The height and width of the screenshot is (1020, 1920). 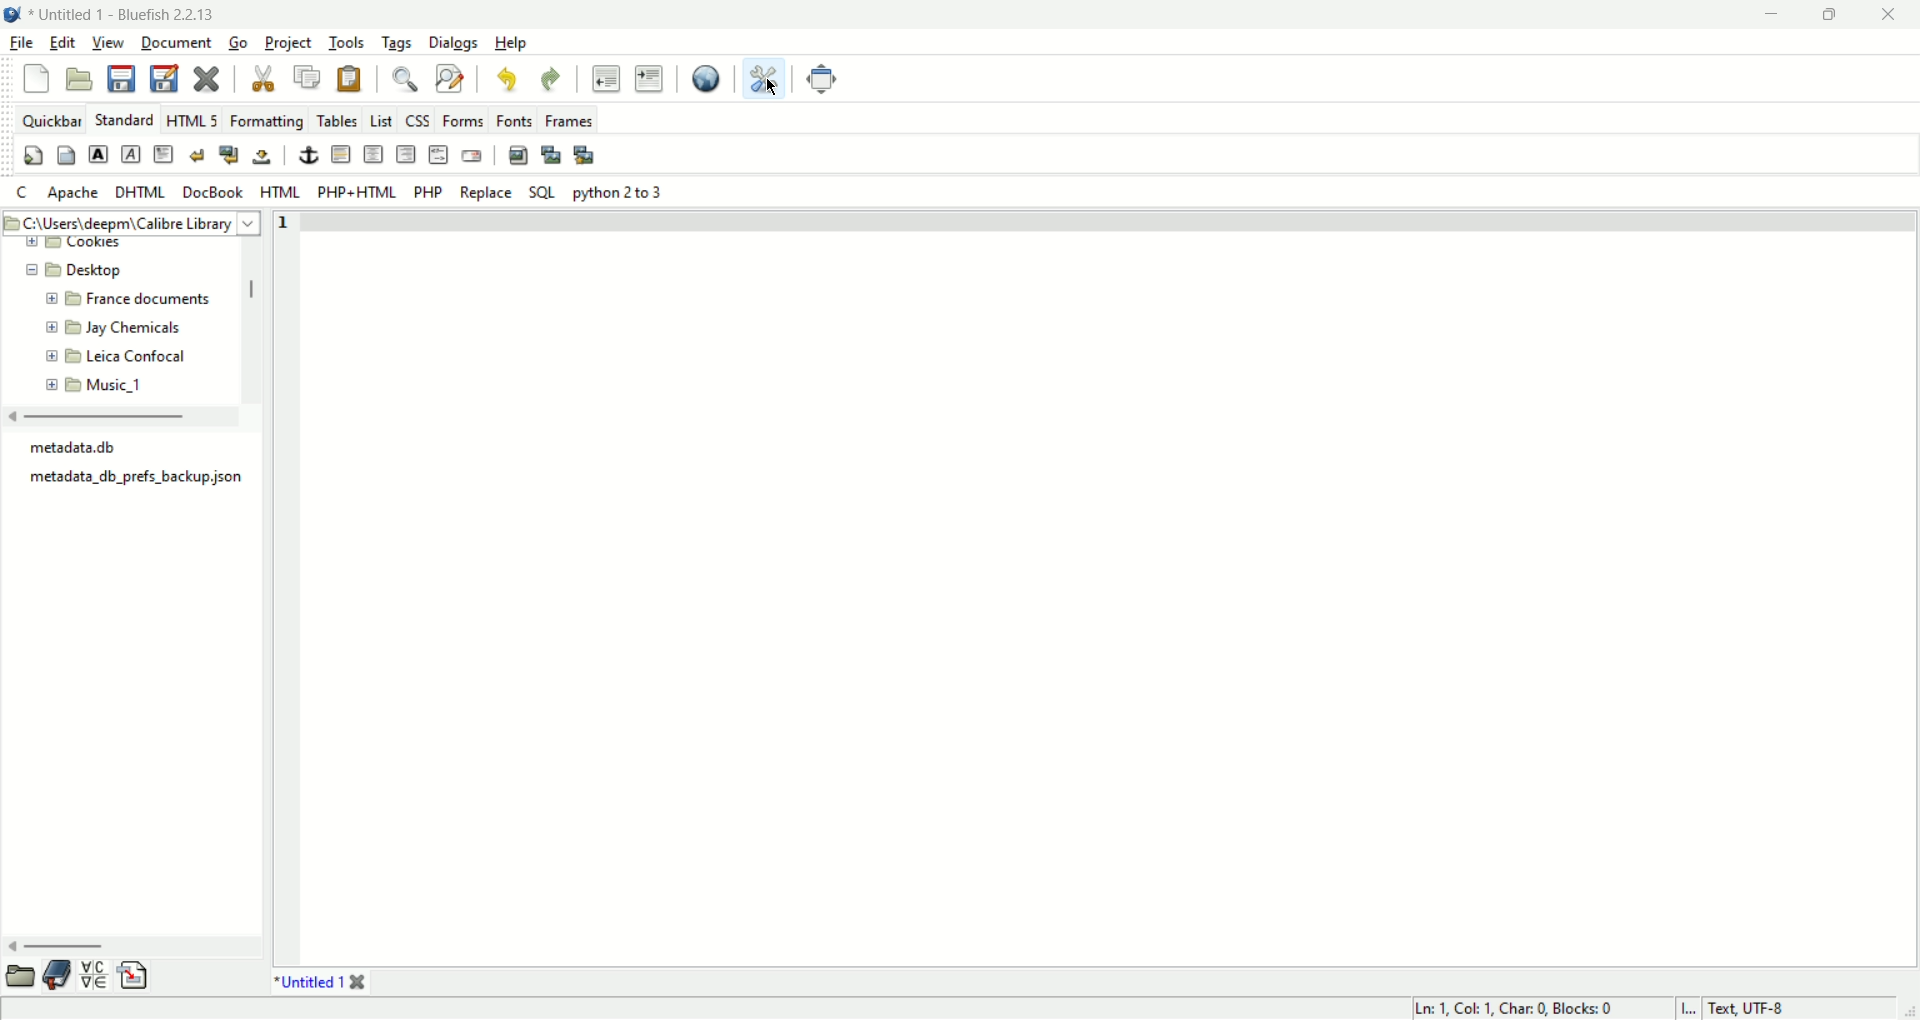 What do you see at coordinates (338, 157) in the screenshot?
I see `horizontal rule` at bounding box center [338, 157].